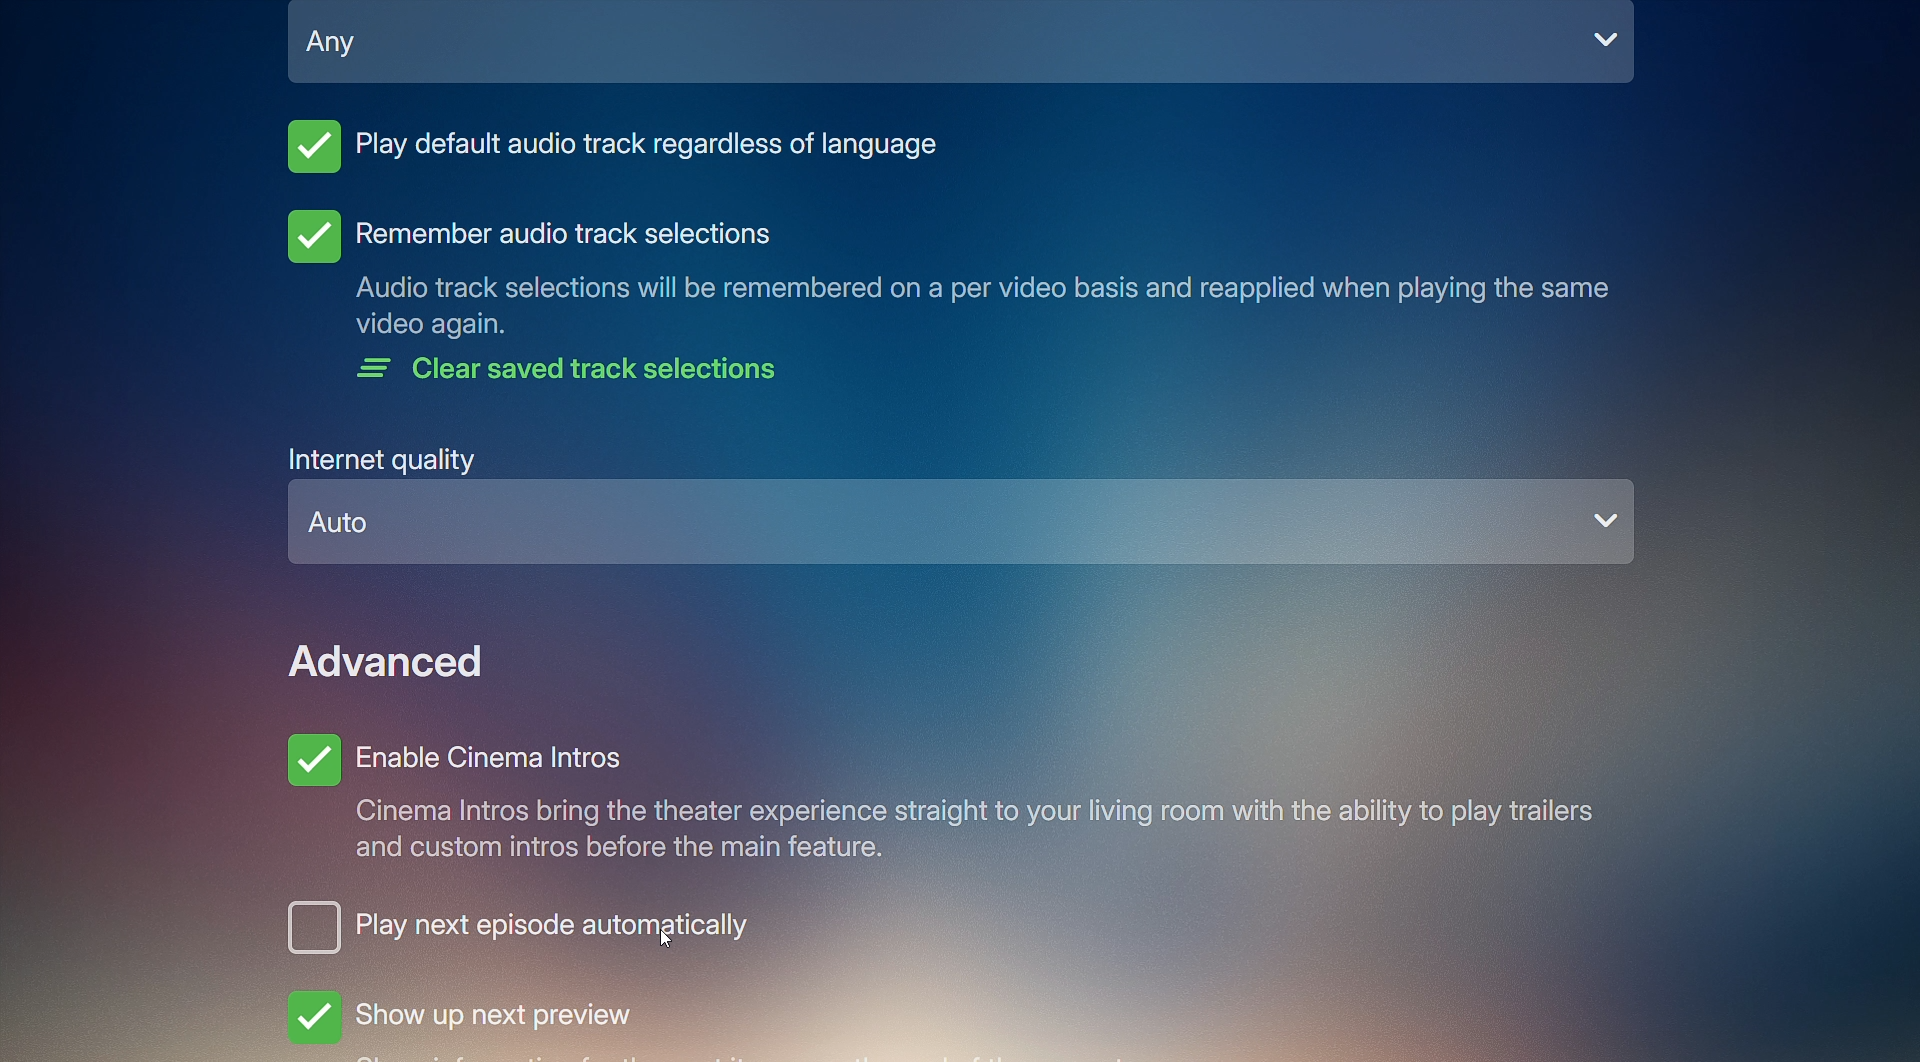 This screenshot has height=1062, width=1920. I want to click on Advanced, so click(391, 661).